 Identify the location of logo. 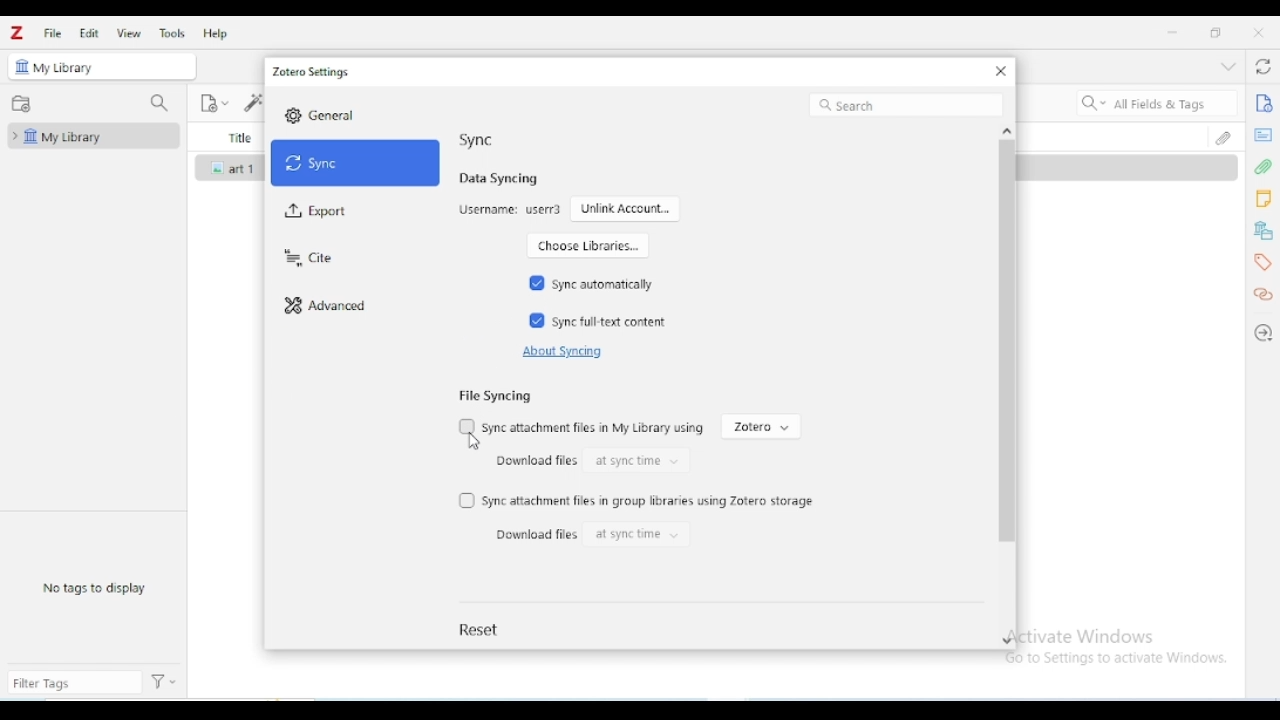
(16, 32).